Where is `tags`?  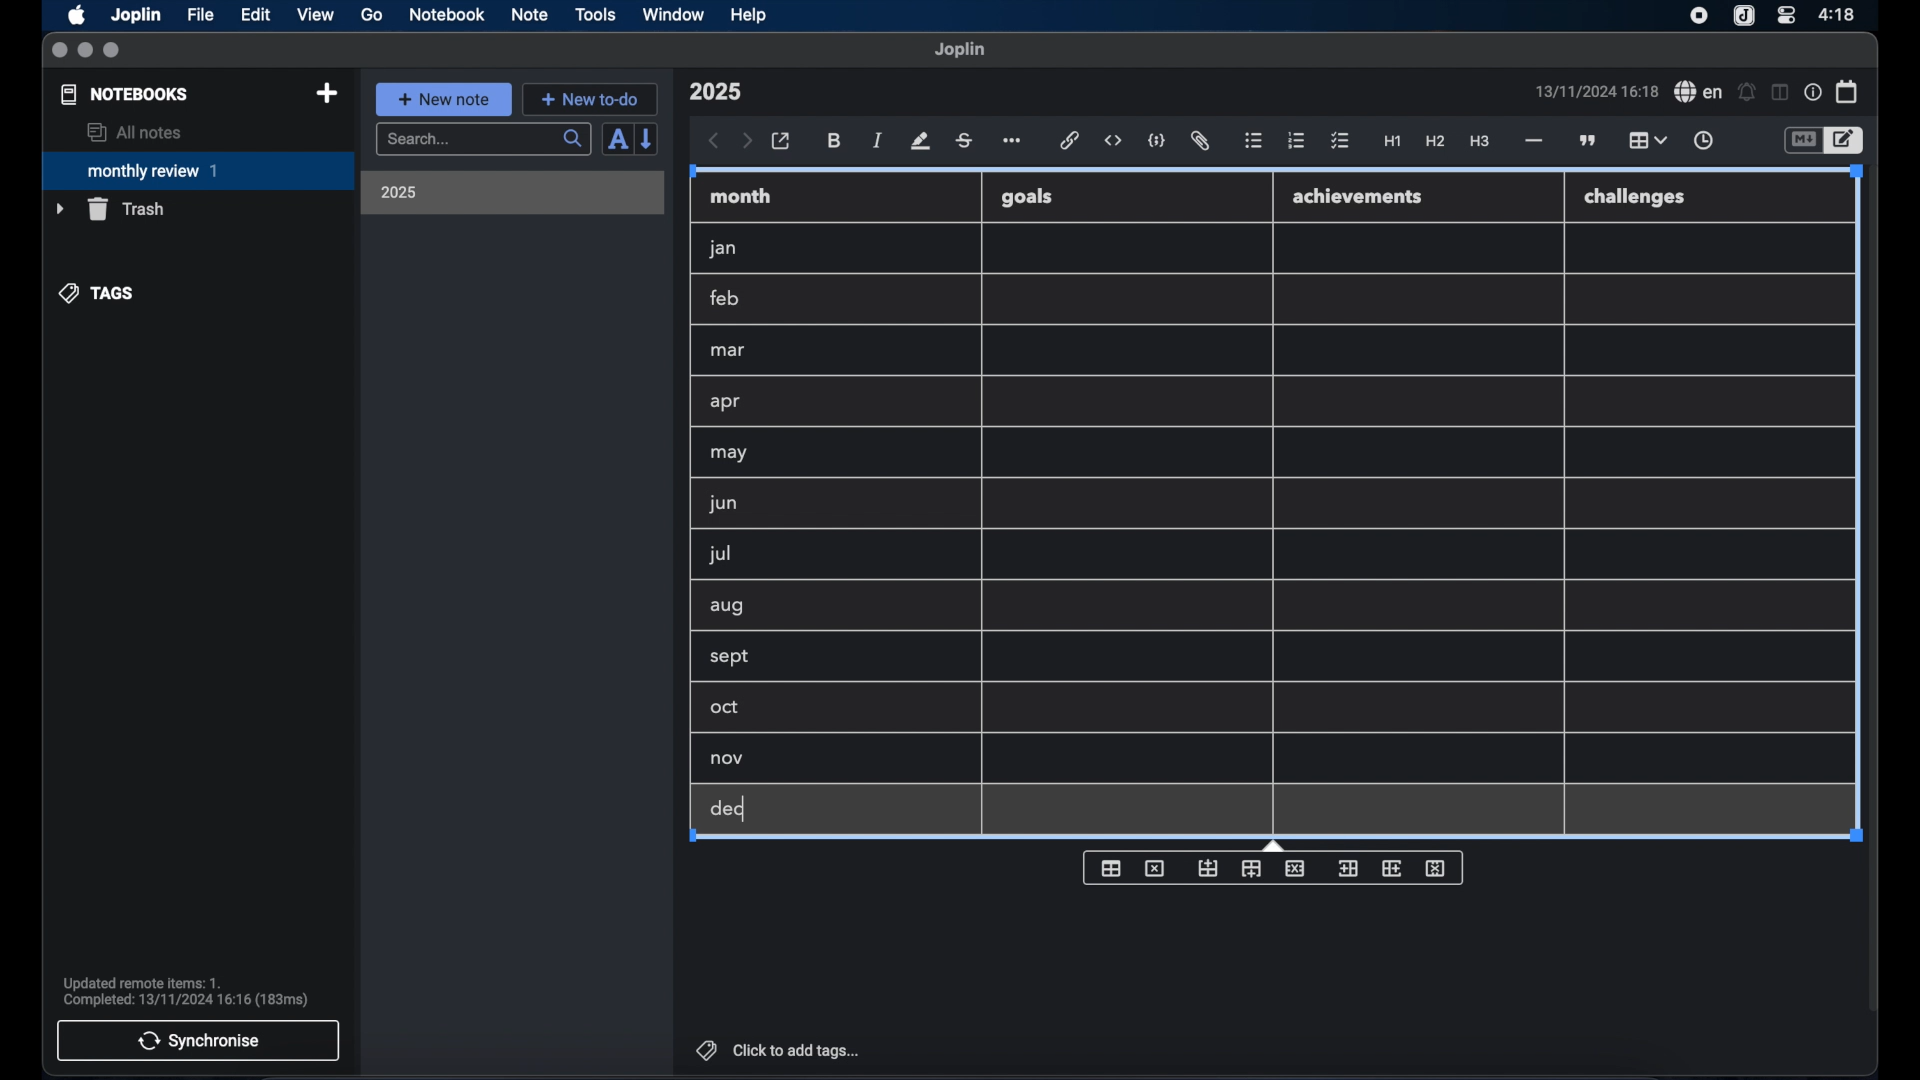
tags is located at coordinates (98, 293).